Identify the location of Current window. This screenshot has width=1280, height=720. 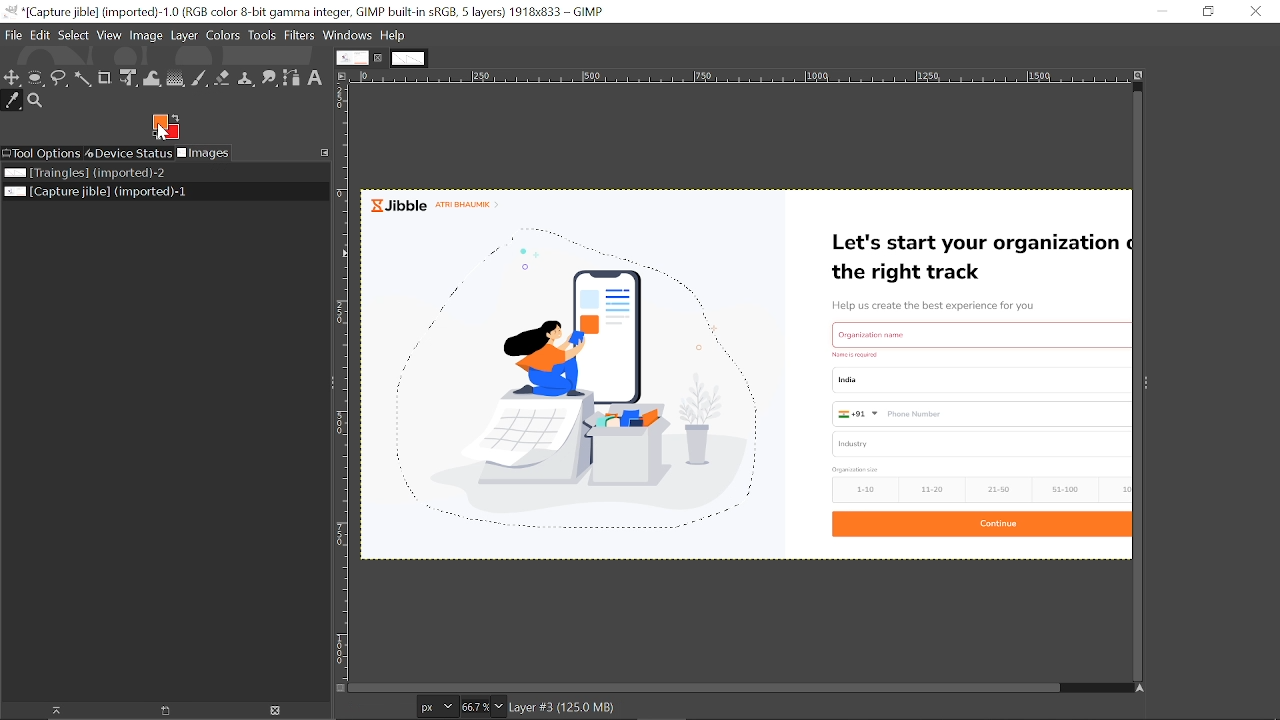
(305, 12).